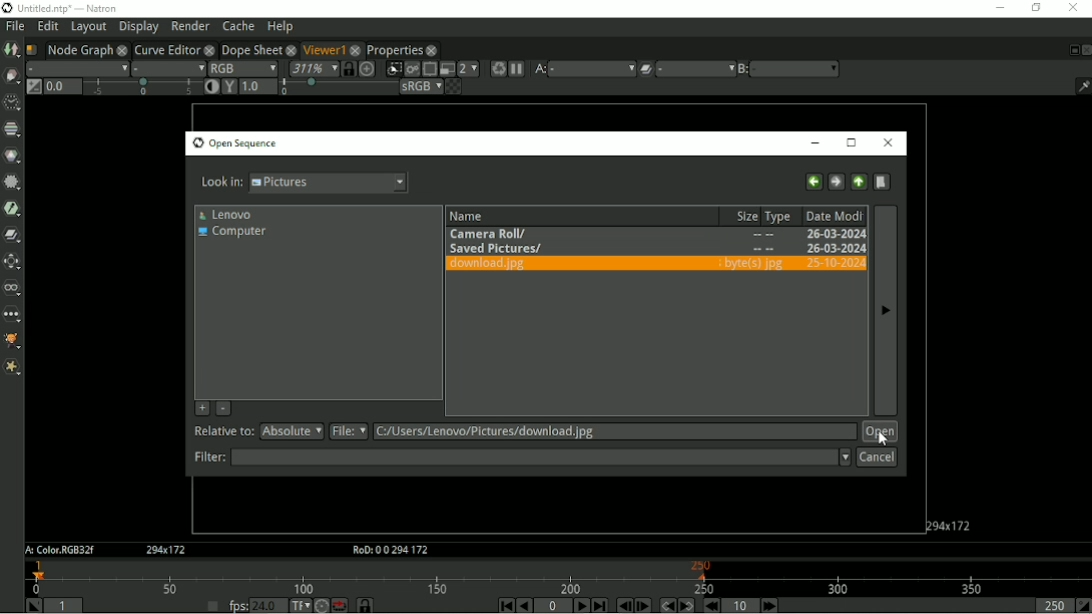  Describe the element at coordinates (291, 431) in the screenshot. I see `absolute` at that location.